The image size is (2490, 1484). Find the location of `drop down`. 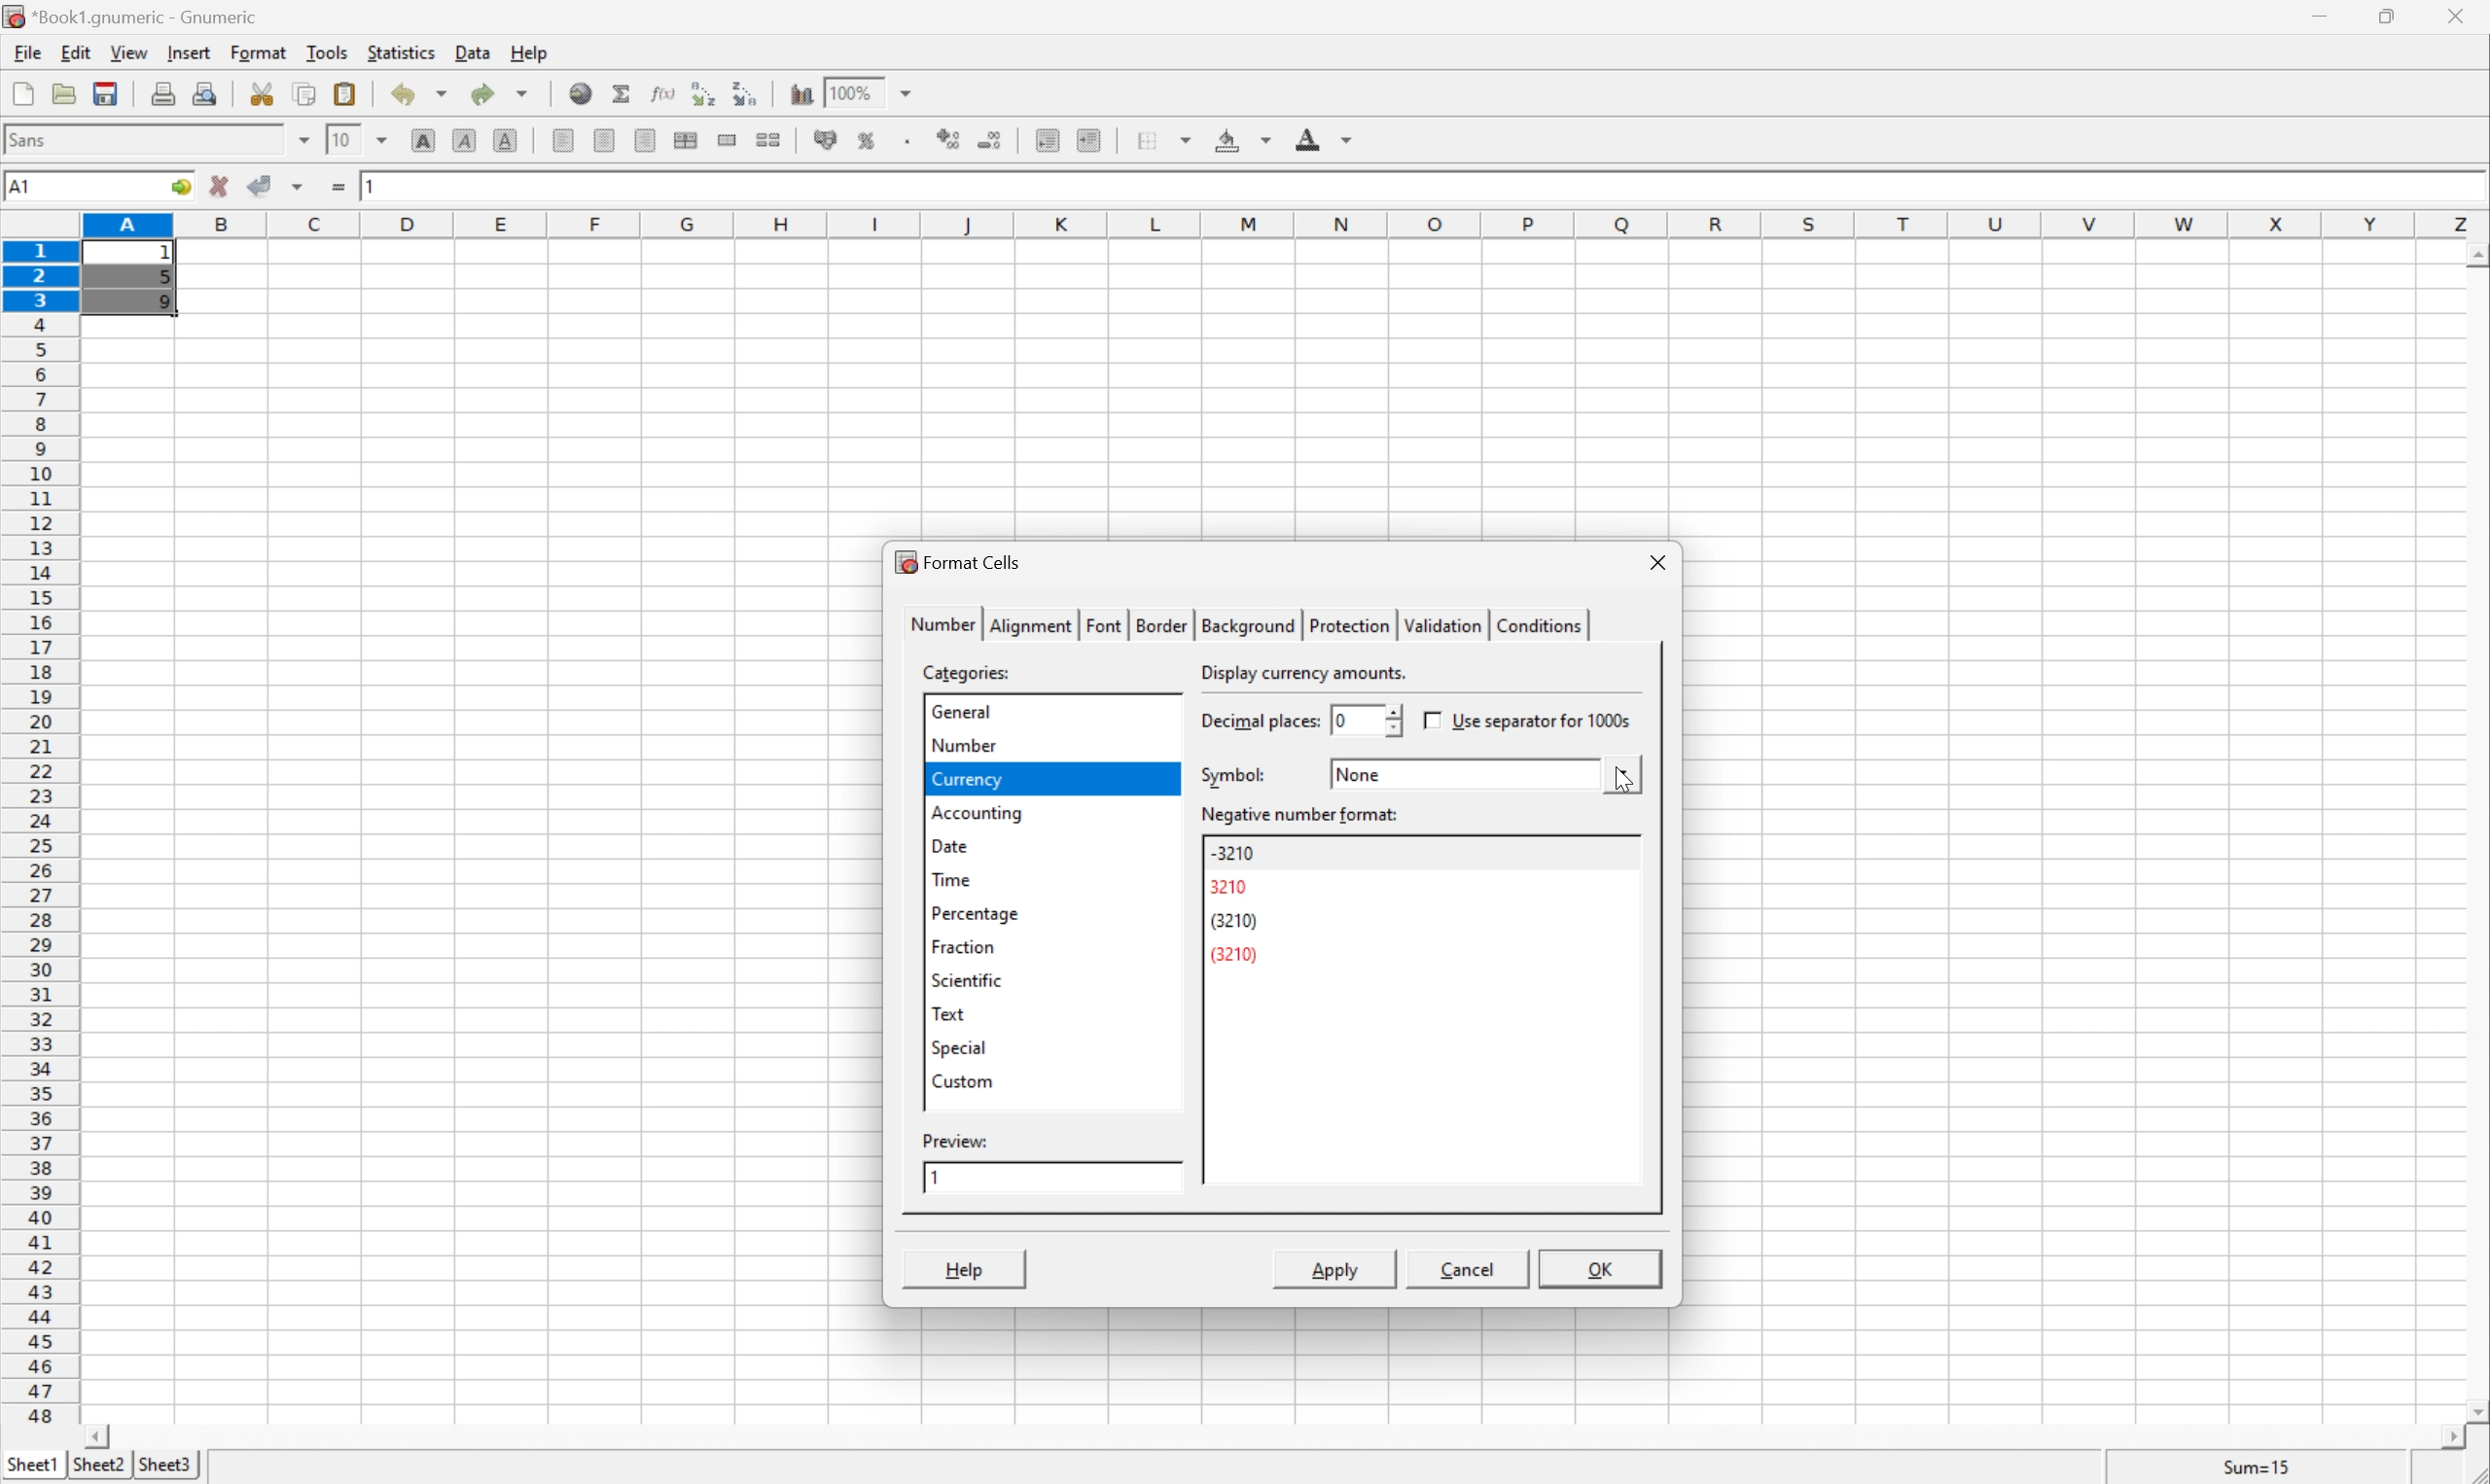

drop down is located at coordinates (911, 91).